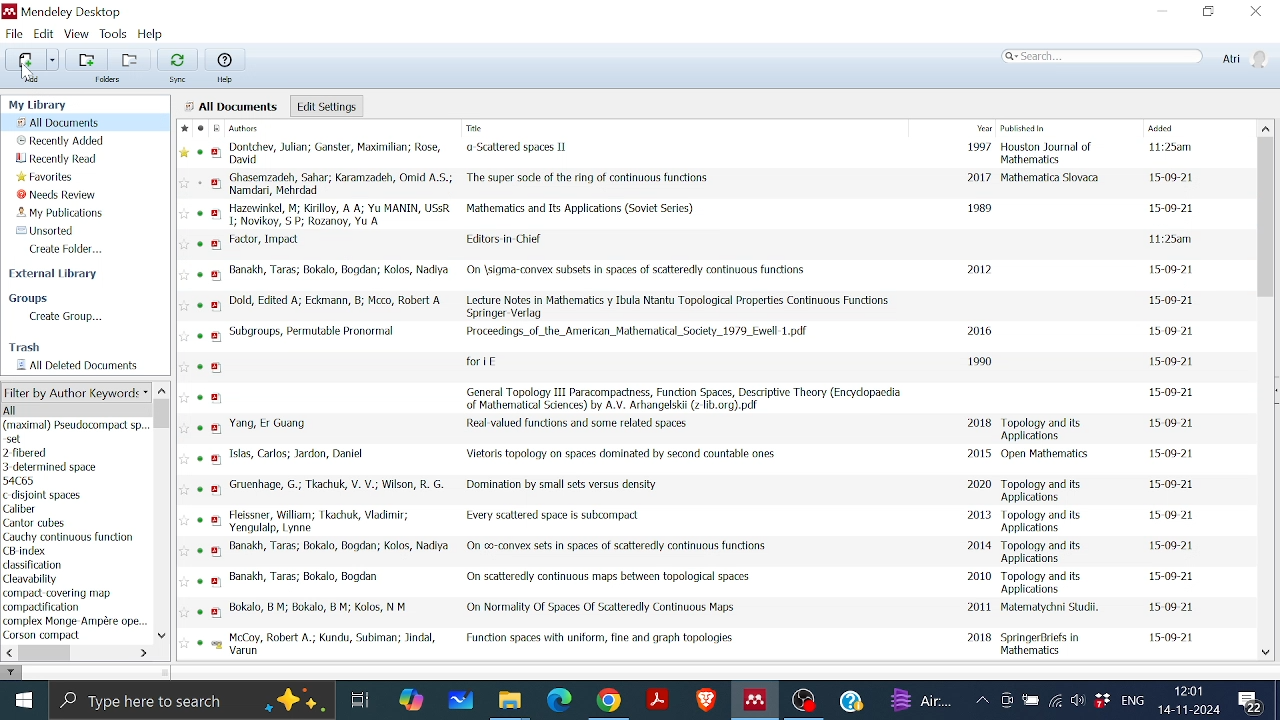  Describe the element at coordinates (34, 566) in the screenshot. I see `keyword` at that location.